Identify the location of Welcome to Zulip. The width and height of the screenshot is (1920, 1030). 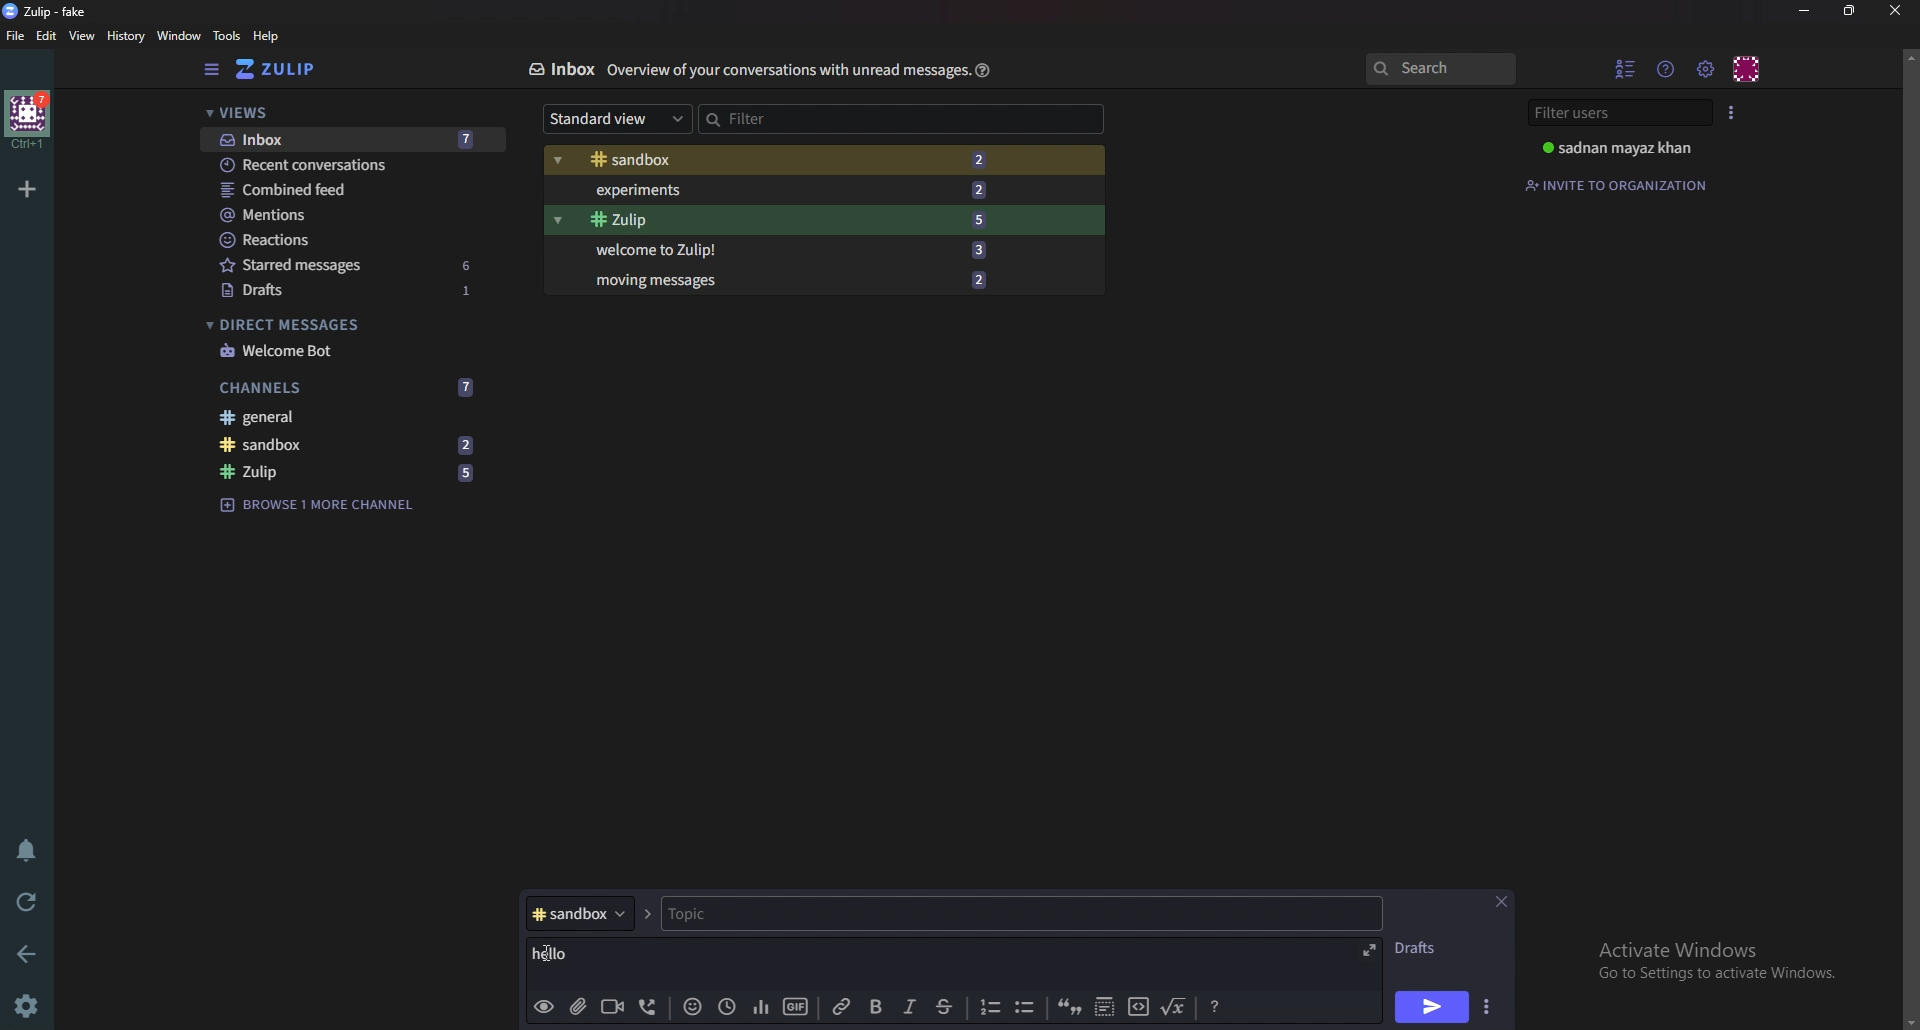
(677, 250).